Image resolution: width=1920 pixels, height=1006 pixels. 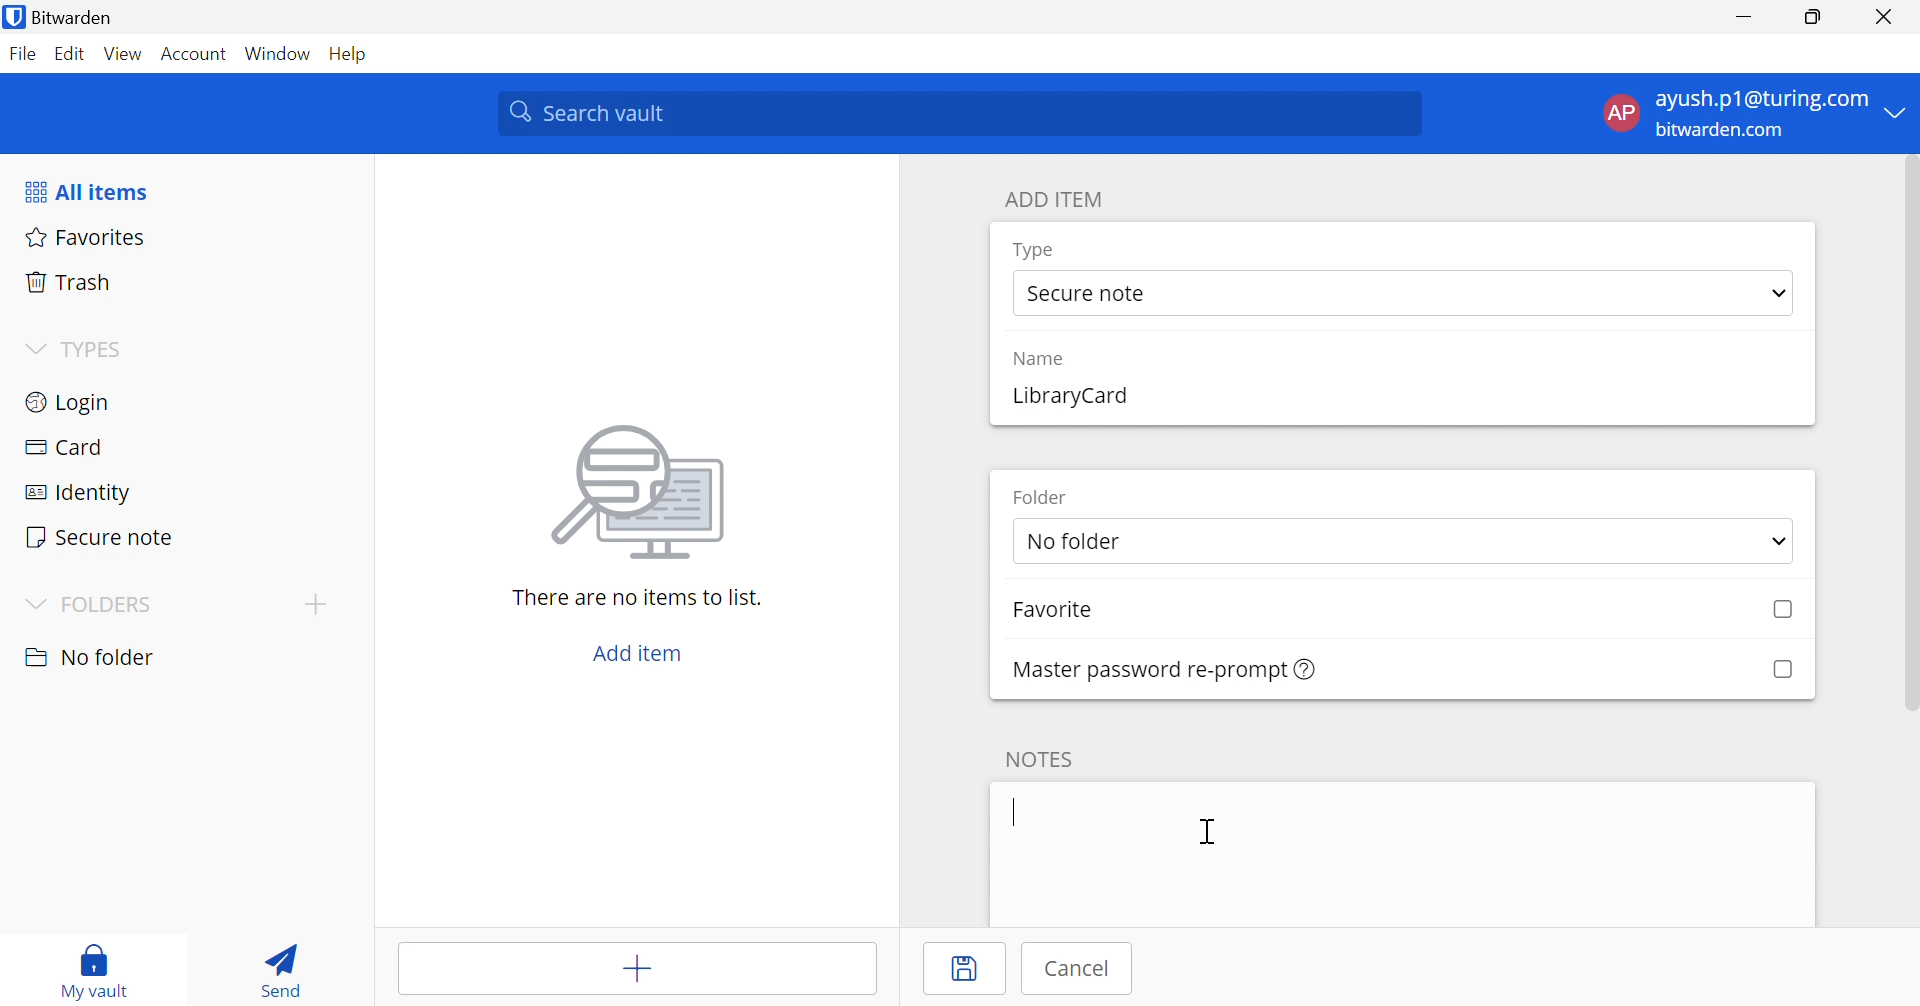 I want to click on Checkbox, so click(x=1780, y=669).